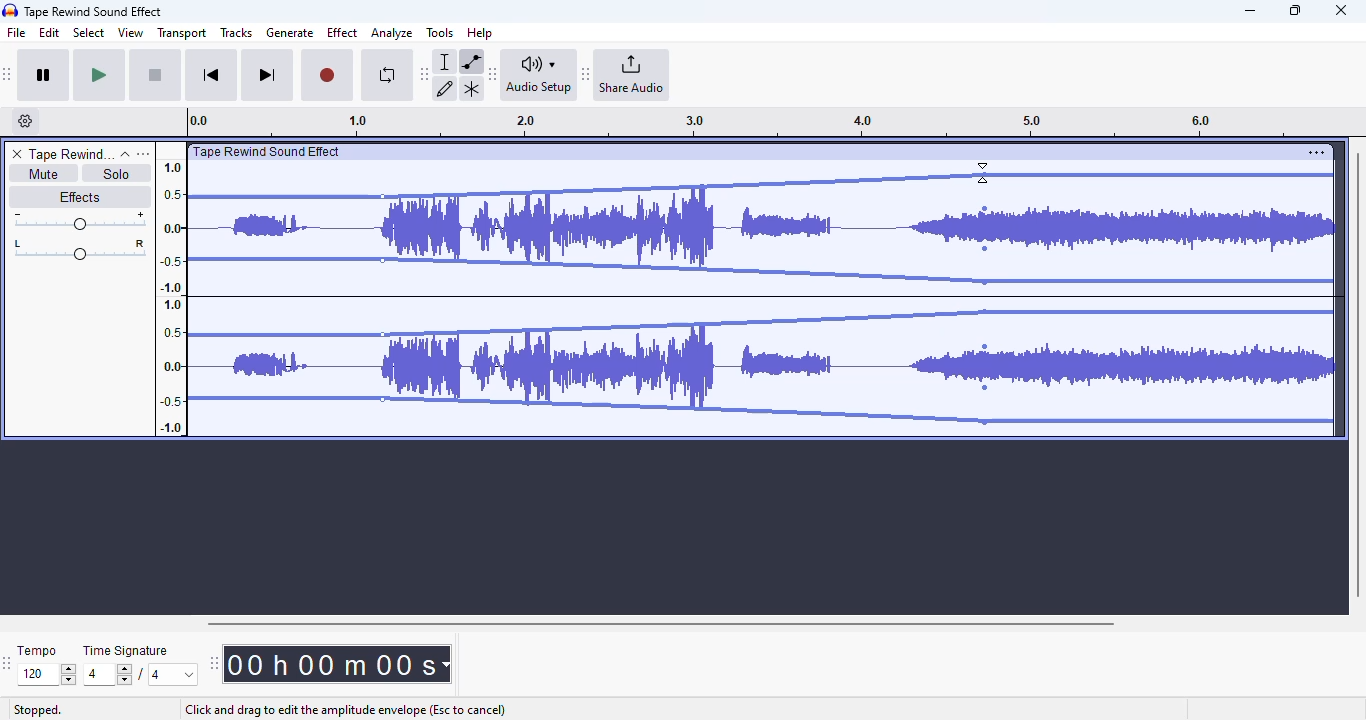 This screenshot has height=720, width=1366. I want to click on Max. time signature options, so click(174, 674).